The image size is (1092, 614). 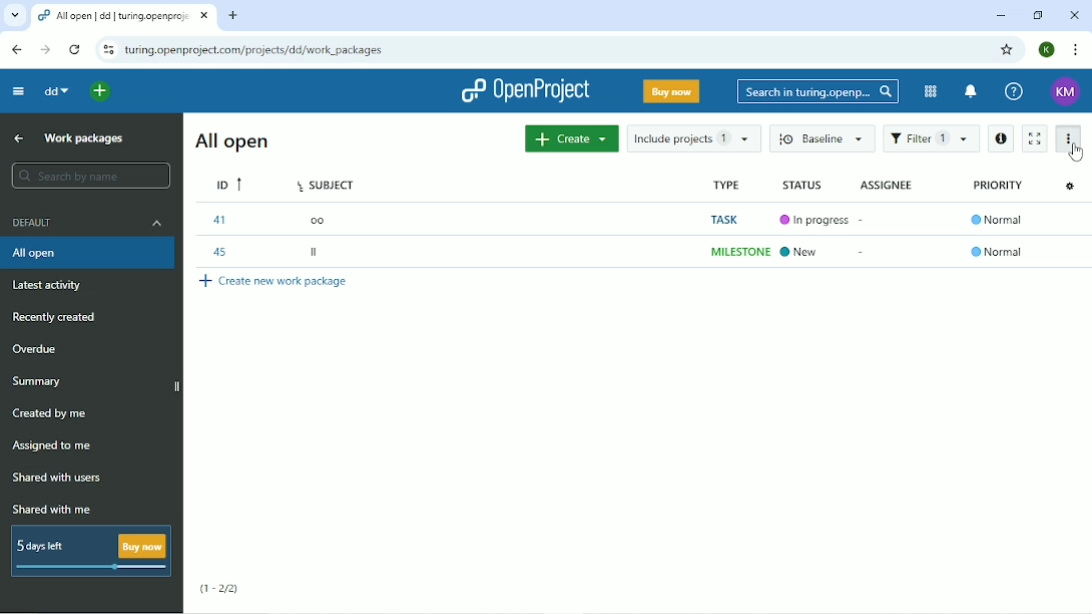 I want to click on Site, so click(x=257, y=49).